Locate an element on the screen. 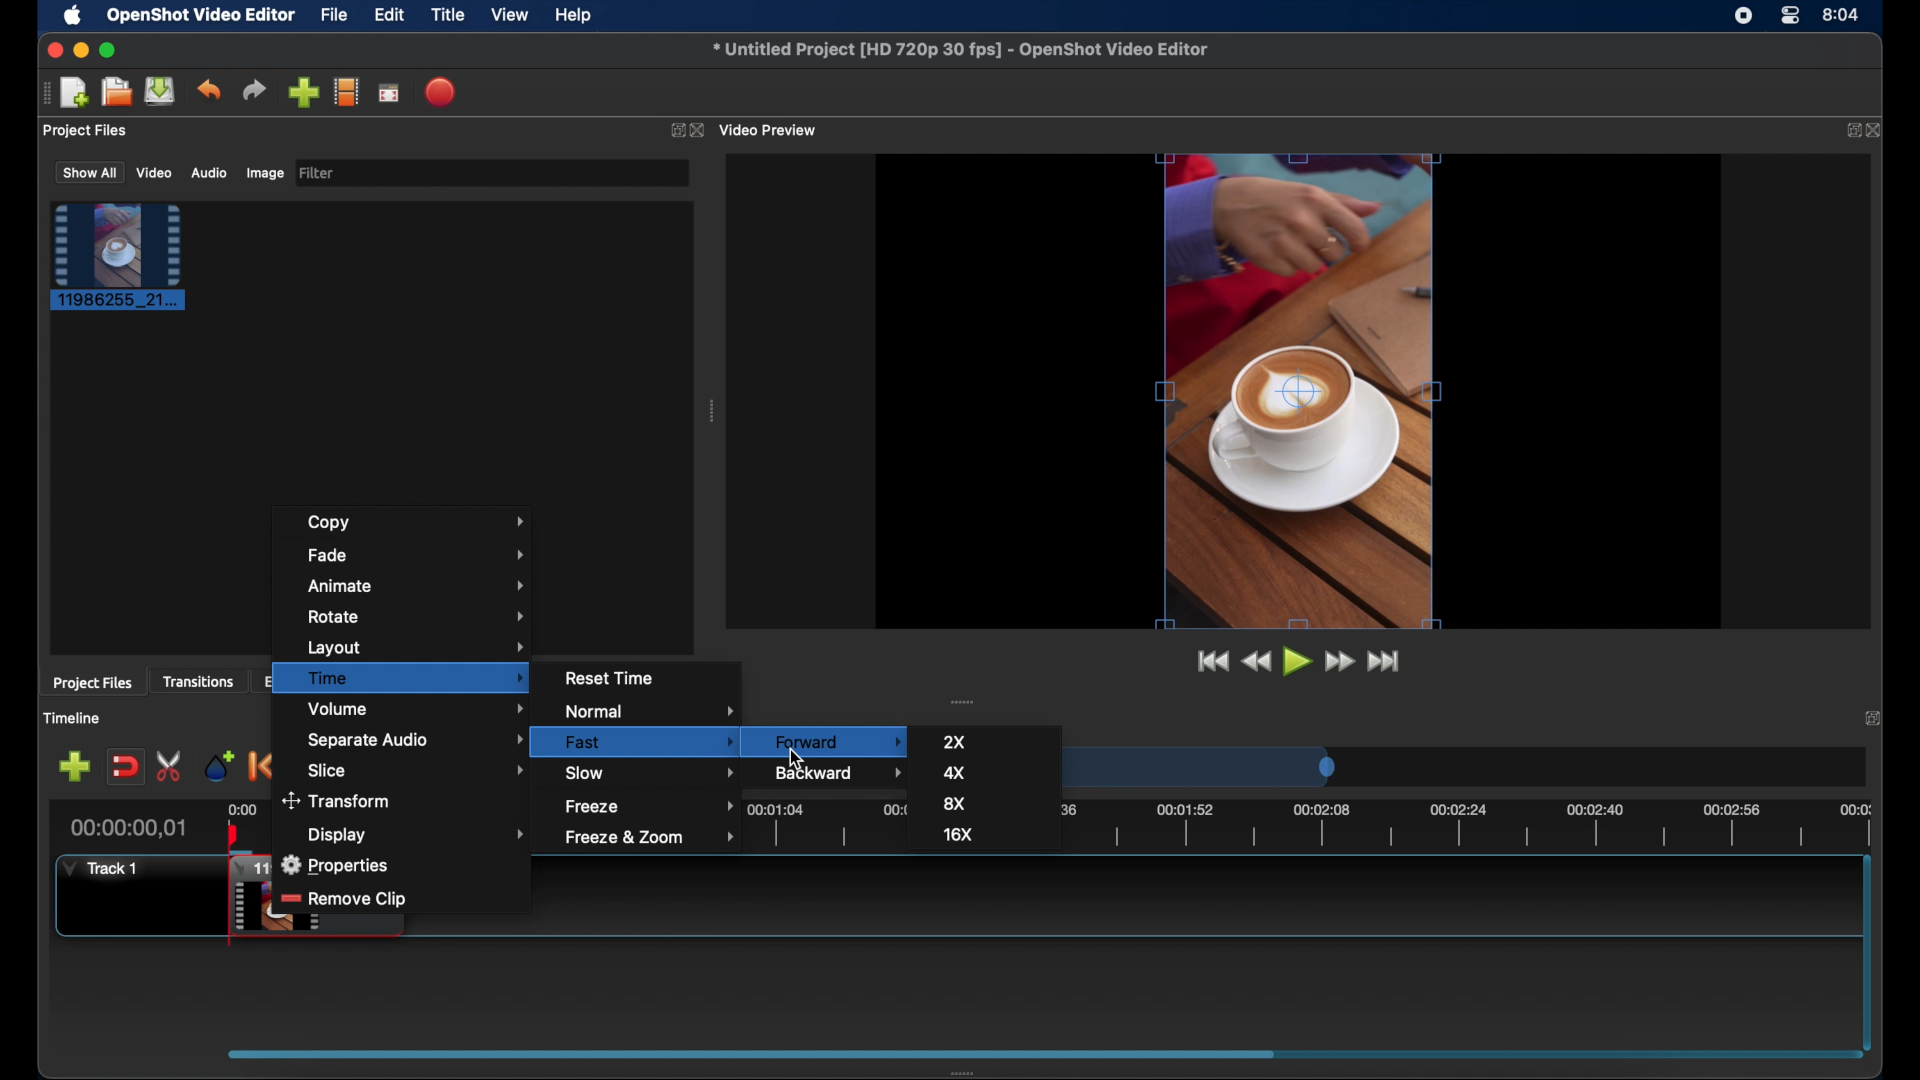 The height and width of the screenshot is (1080, 1920). save project is located at coordinates (161, 91).